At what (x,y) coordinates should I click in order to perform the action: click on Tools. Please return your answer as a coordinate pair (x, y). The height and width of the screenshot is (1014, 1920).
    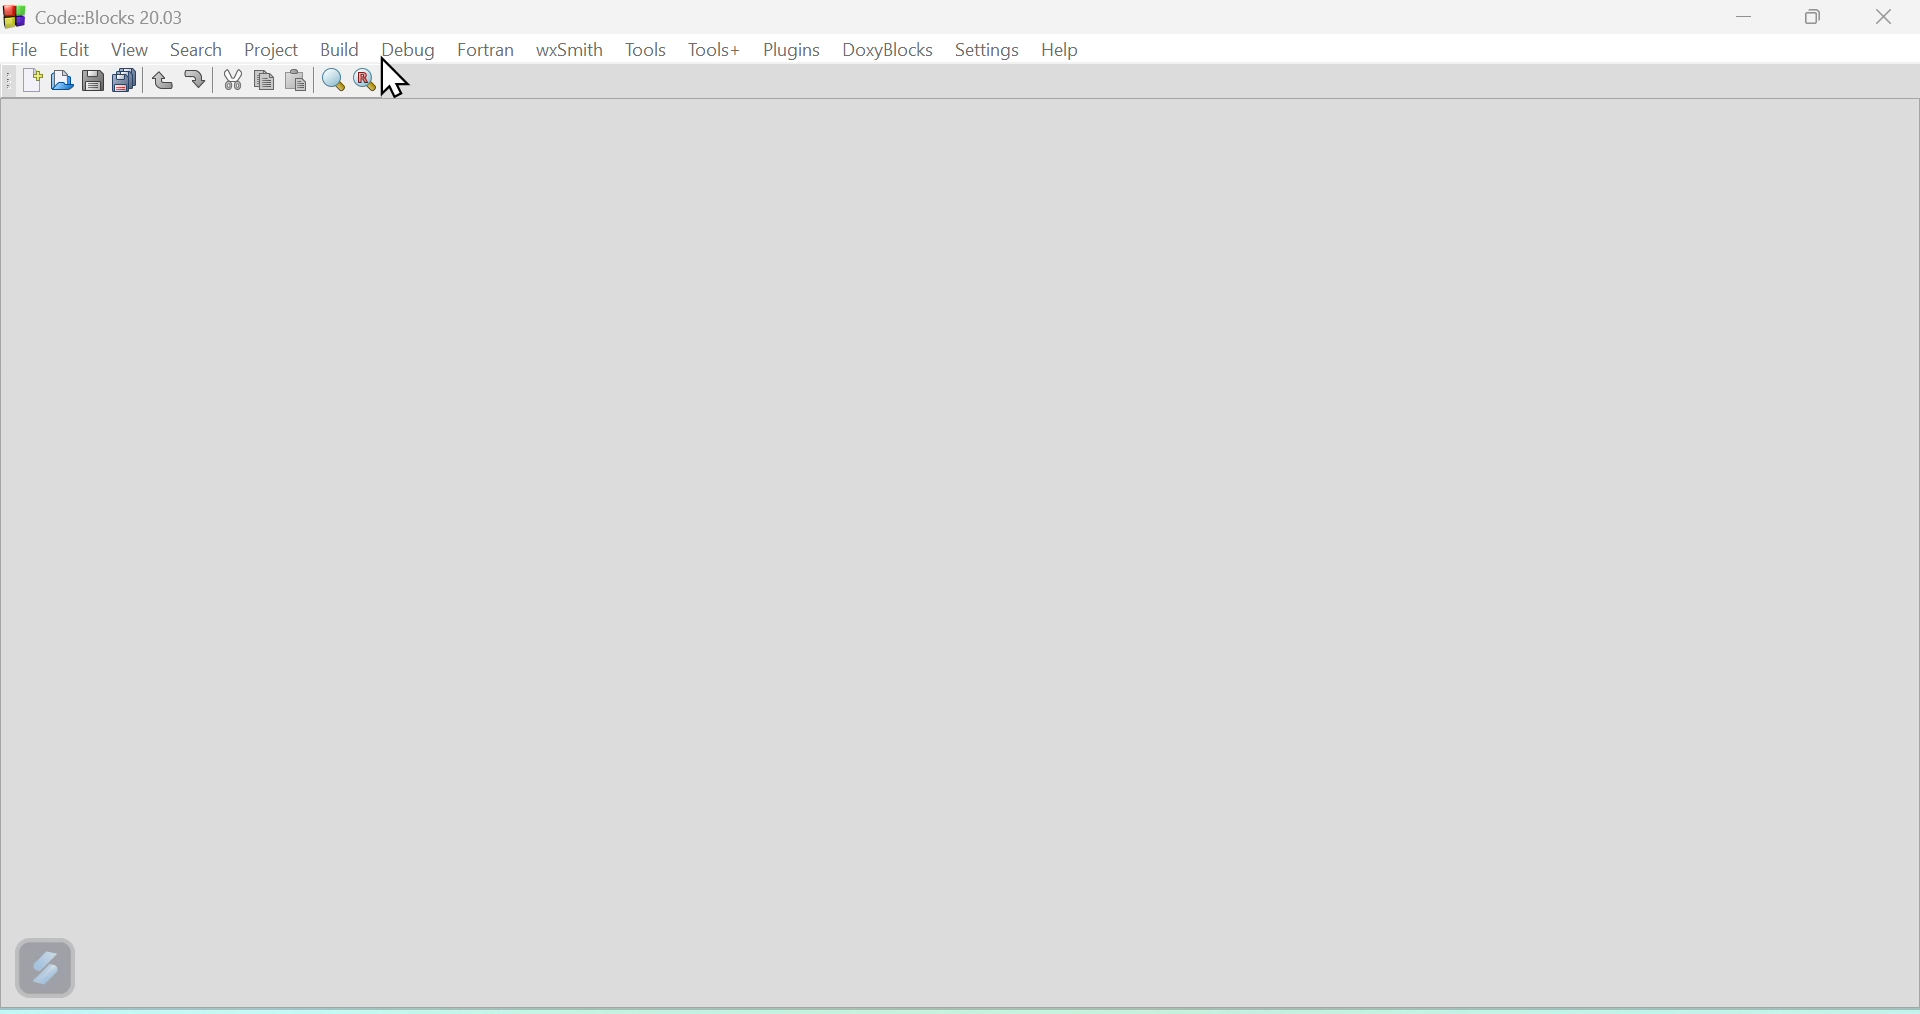
    Looking at the image, I should click on (644, 47).